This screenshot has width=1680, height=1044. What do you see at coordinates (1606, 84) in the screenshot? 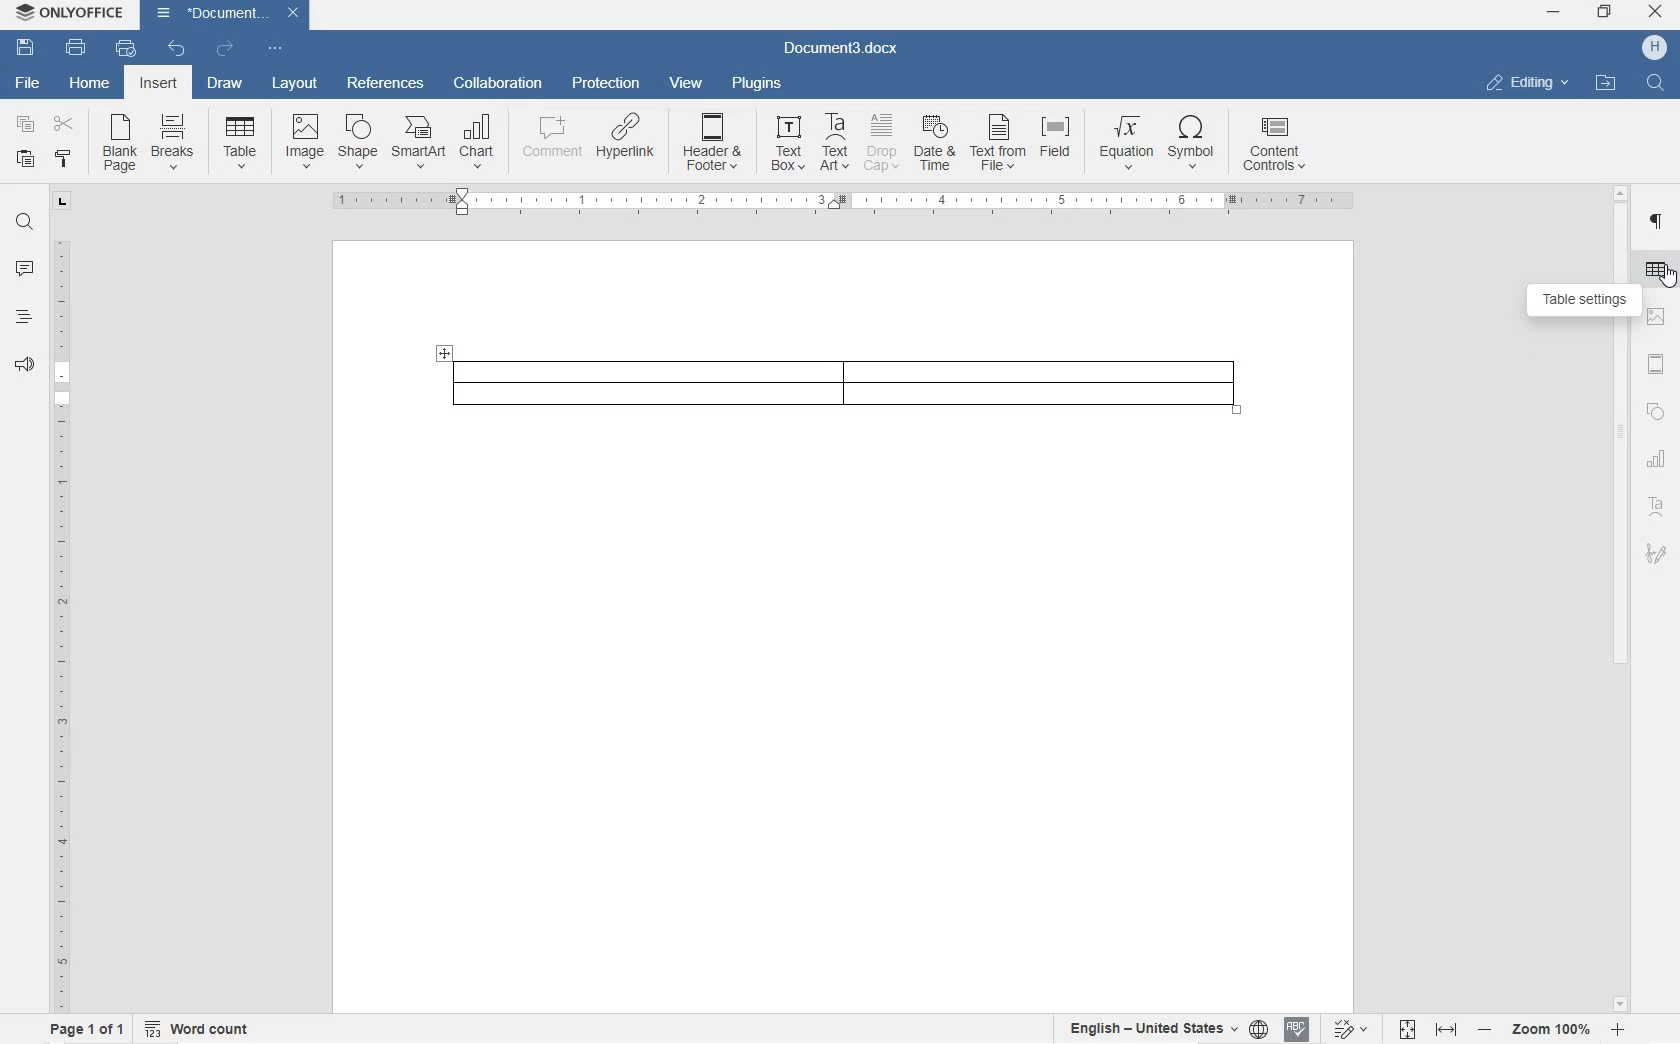
I see `open file location` at bounding box center [1606, 84].